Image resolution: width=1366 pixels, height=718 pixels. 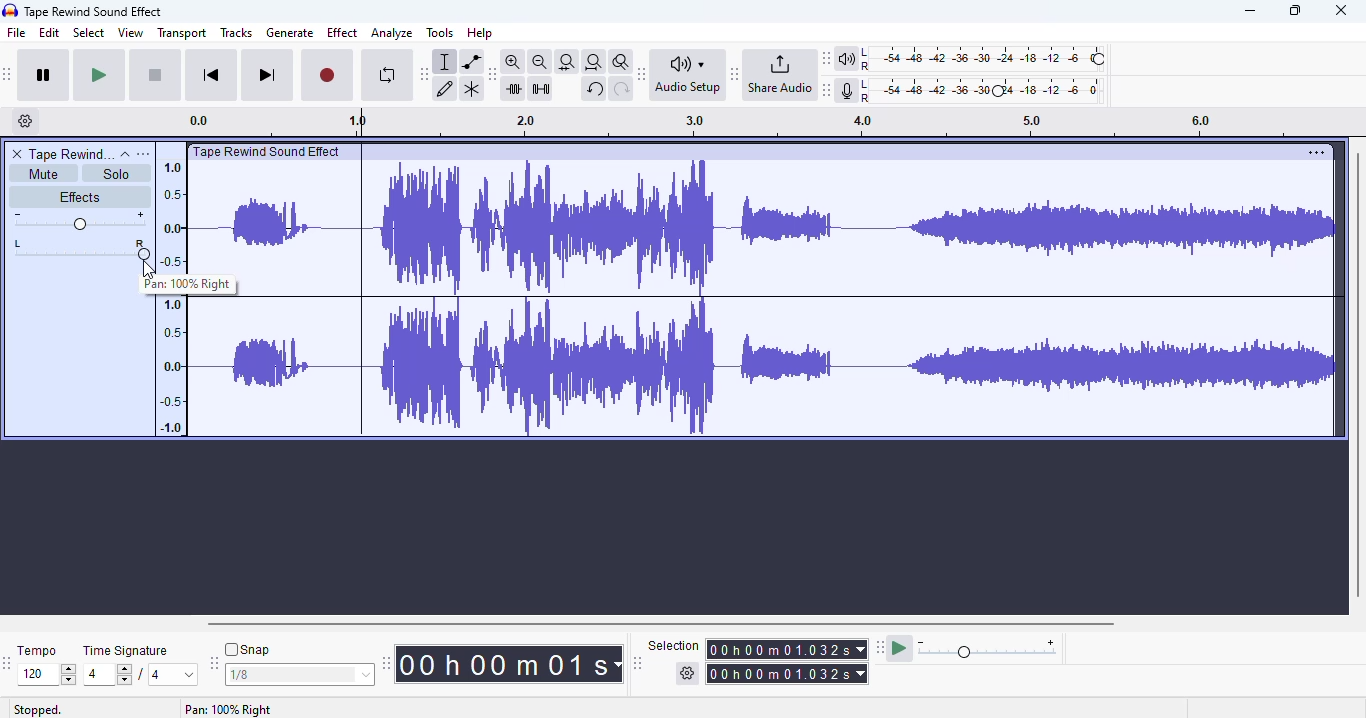 What do you see at coordinates (759, 660) in the screenshot?
I see `selection` at bounding box center [759, 660].